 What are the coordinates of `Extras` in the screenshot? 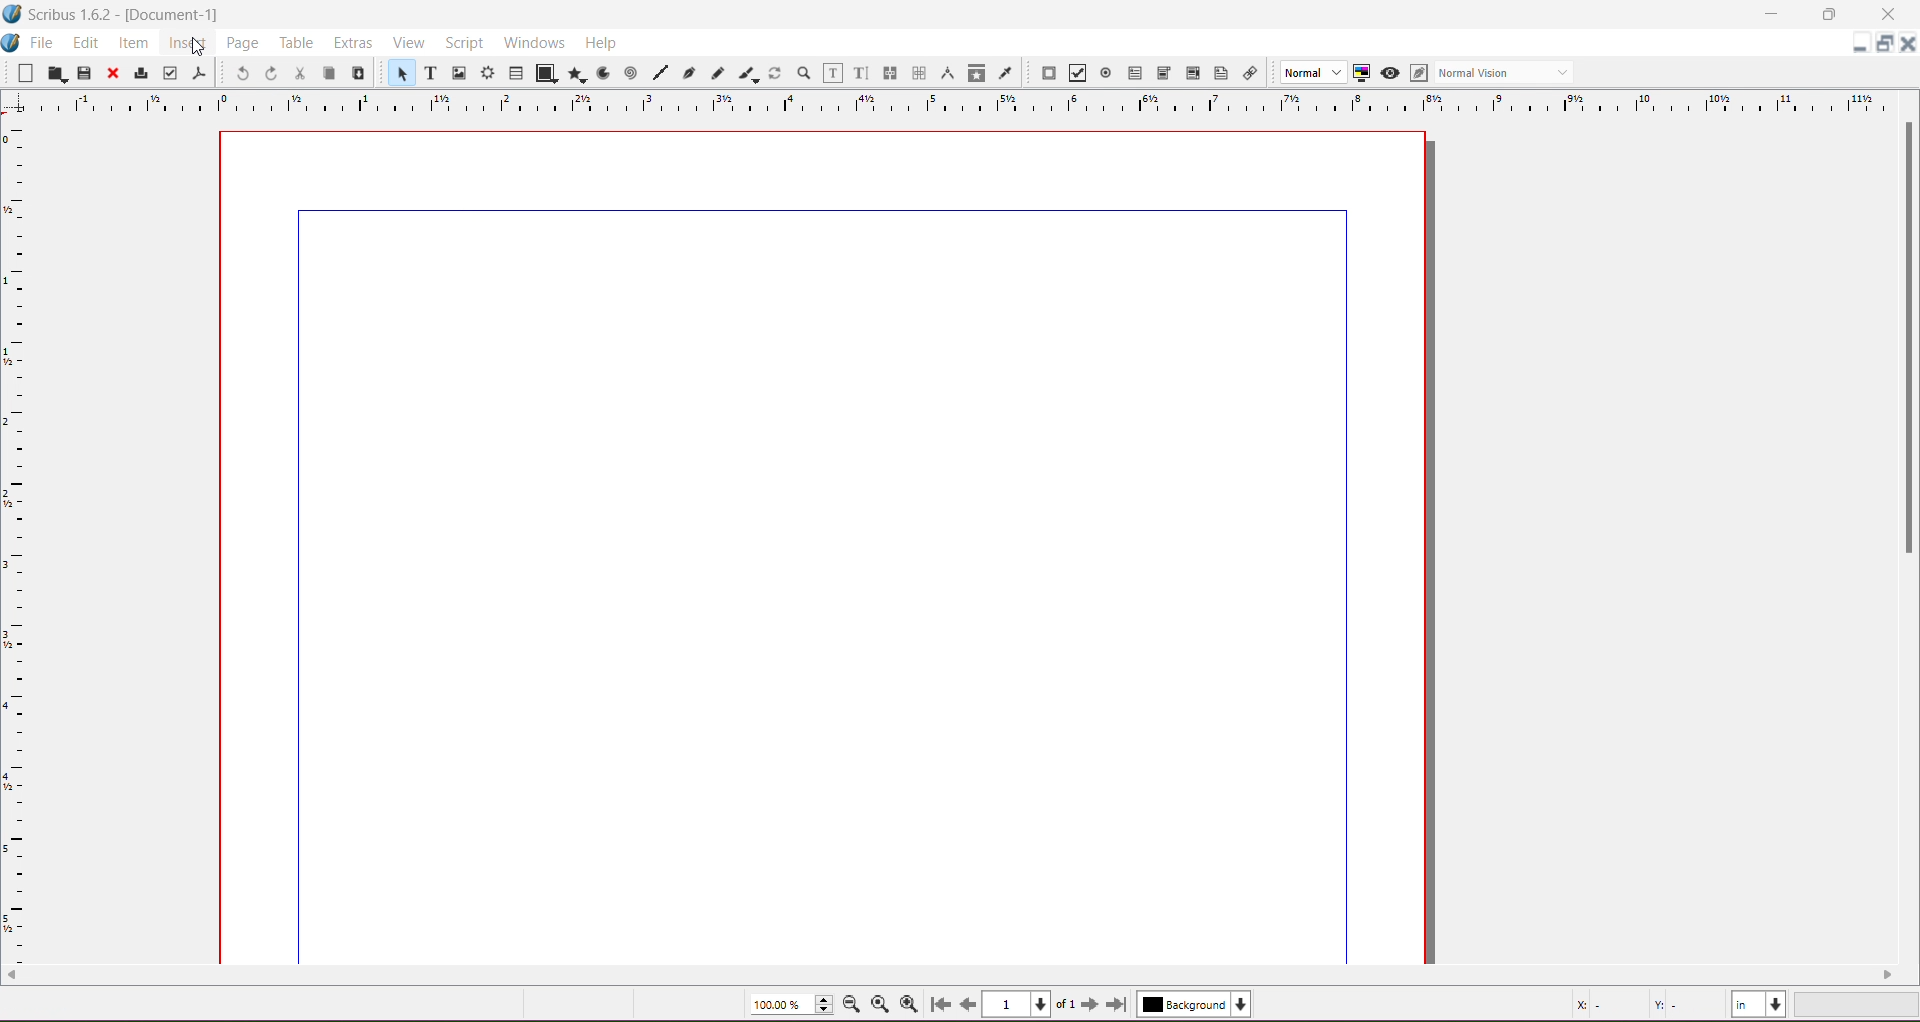 It's located at (355, 42).